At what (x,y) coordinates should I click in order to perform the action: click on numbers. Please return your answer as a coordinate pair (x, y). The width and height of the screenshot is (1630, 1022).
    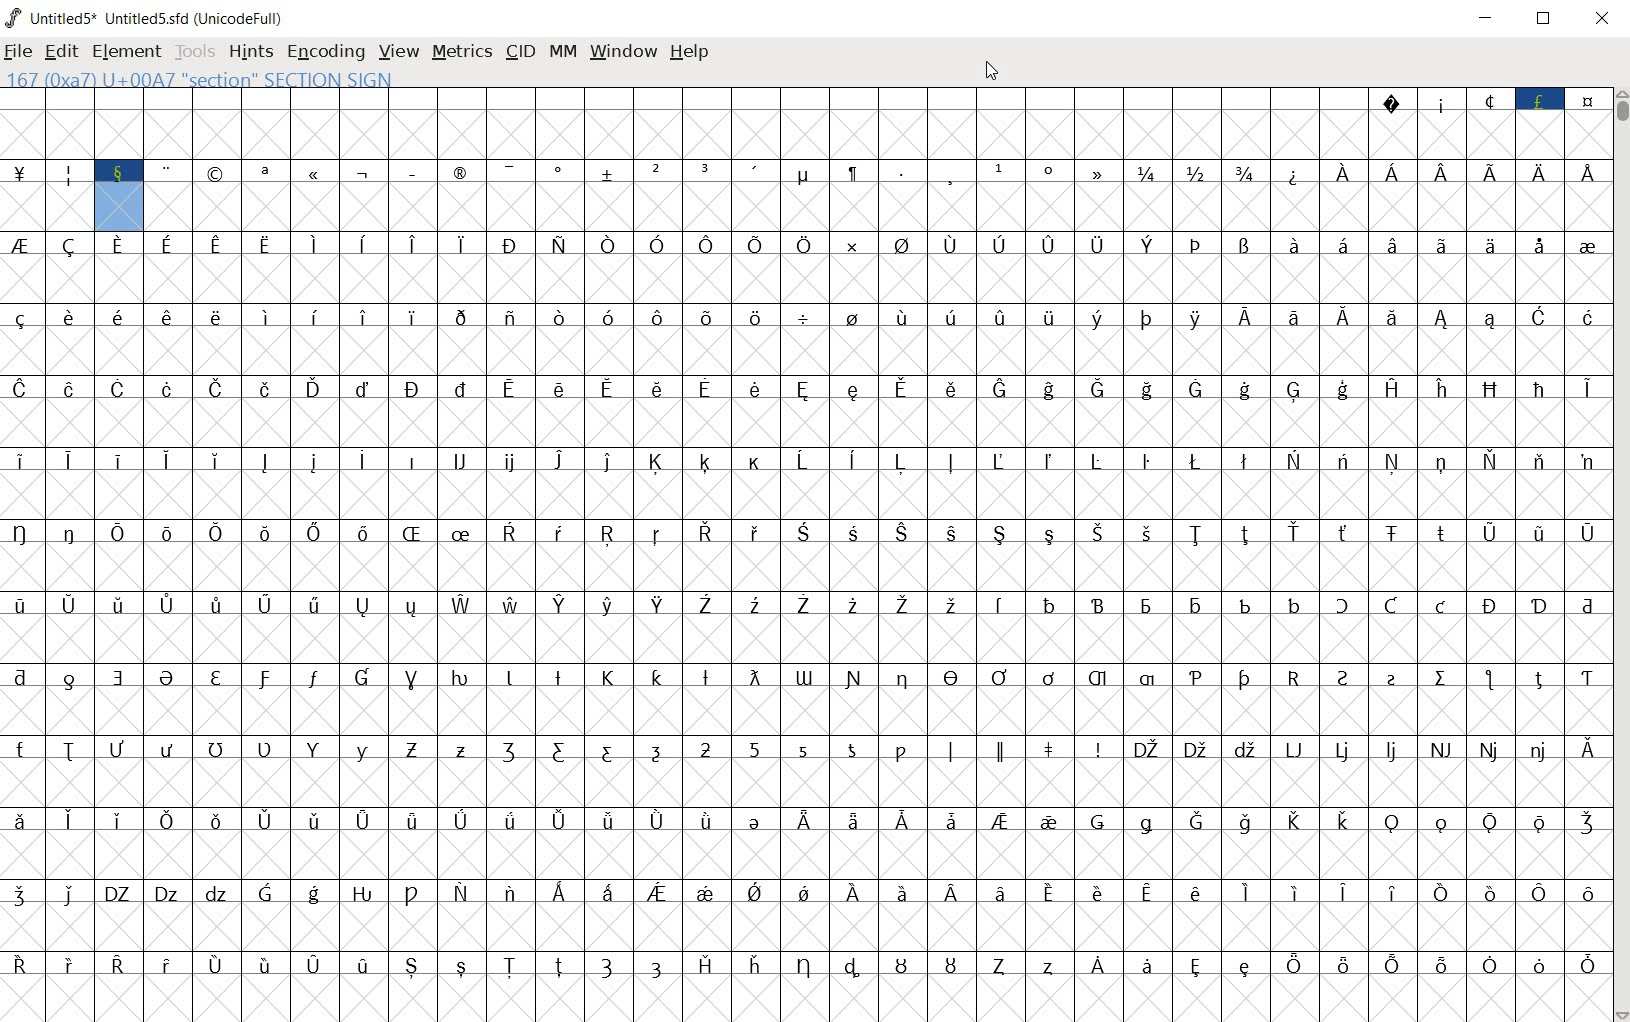
    Looking at the image, I should click on (780, 772).